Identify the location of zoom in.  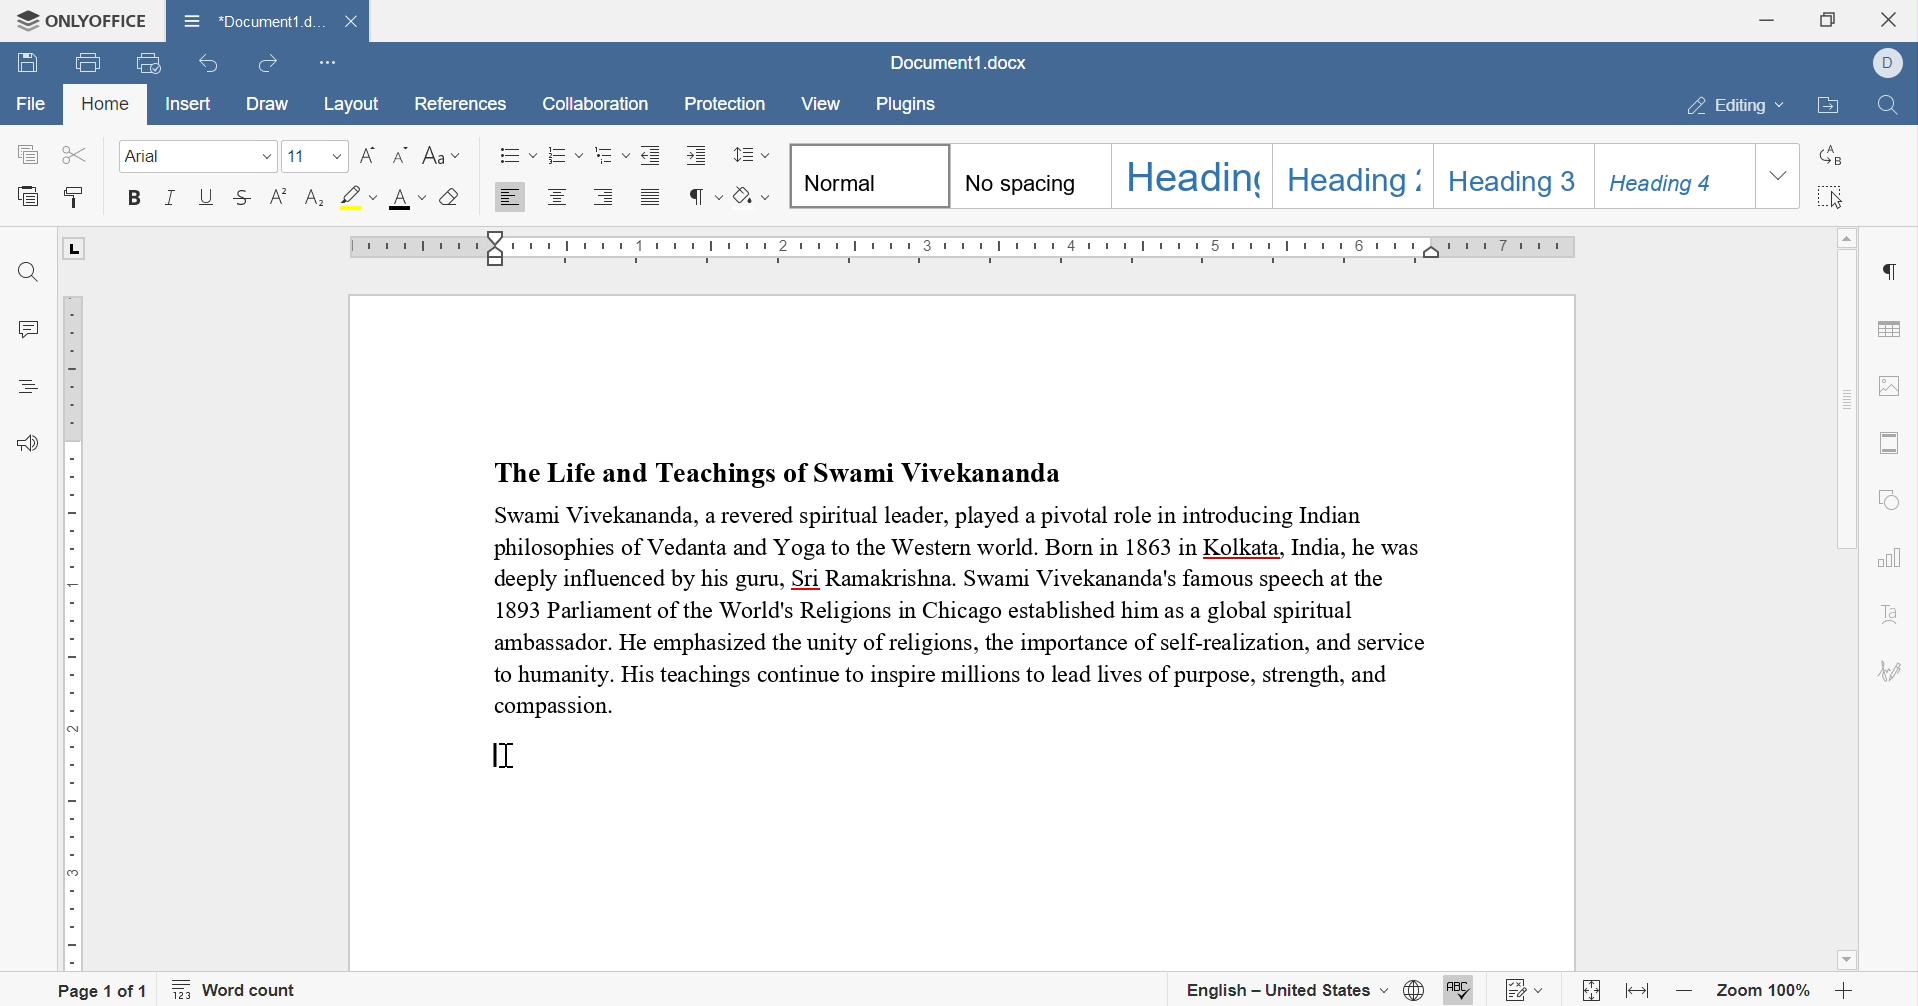
(1842, 991).